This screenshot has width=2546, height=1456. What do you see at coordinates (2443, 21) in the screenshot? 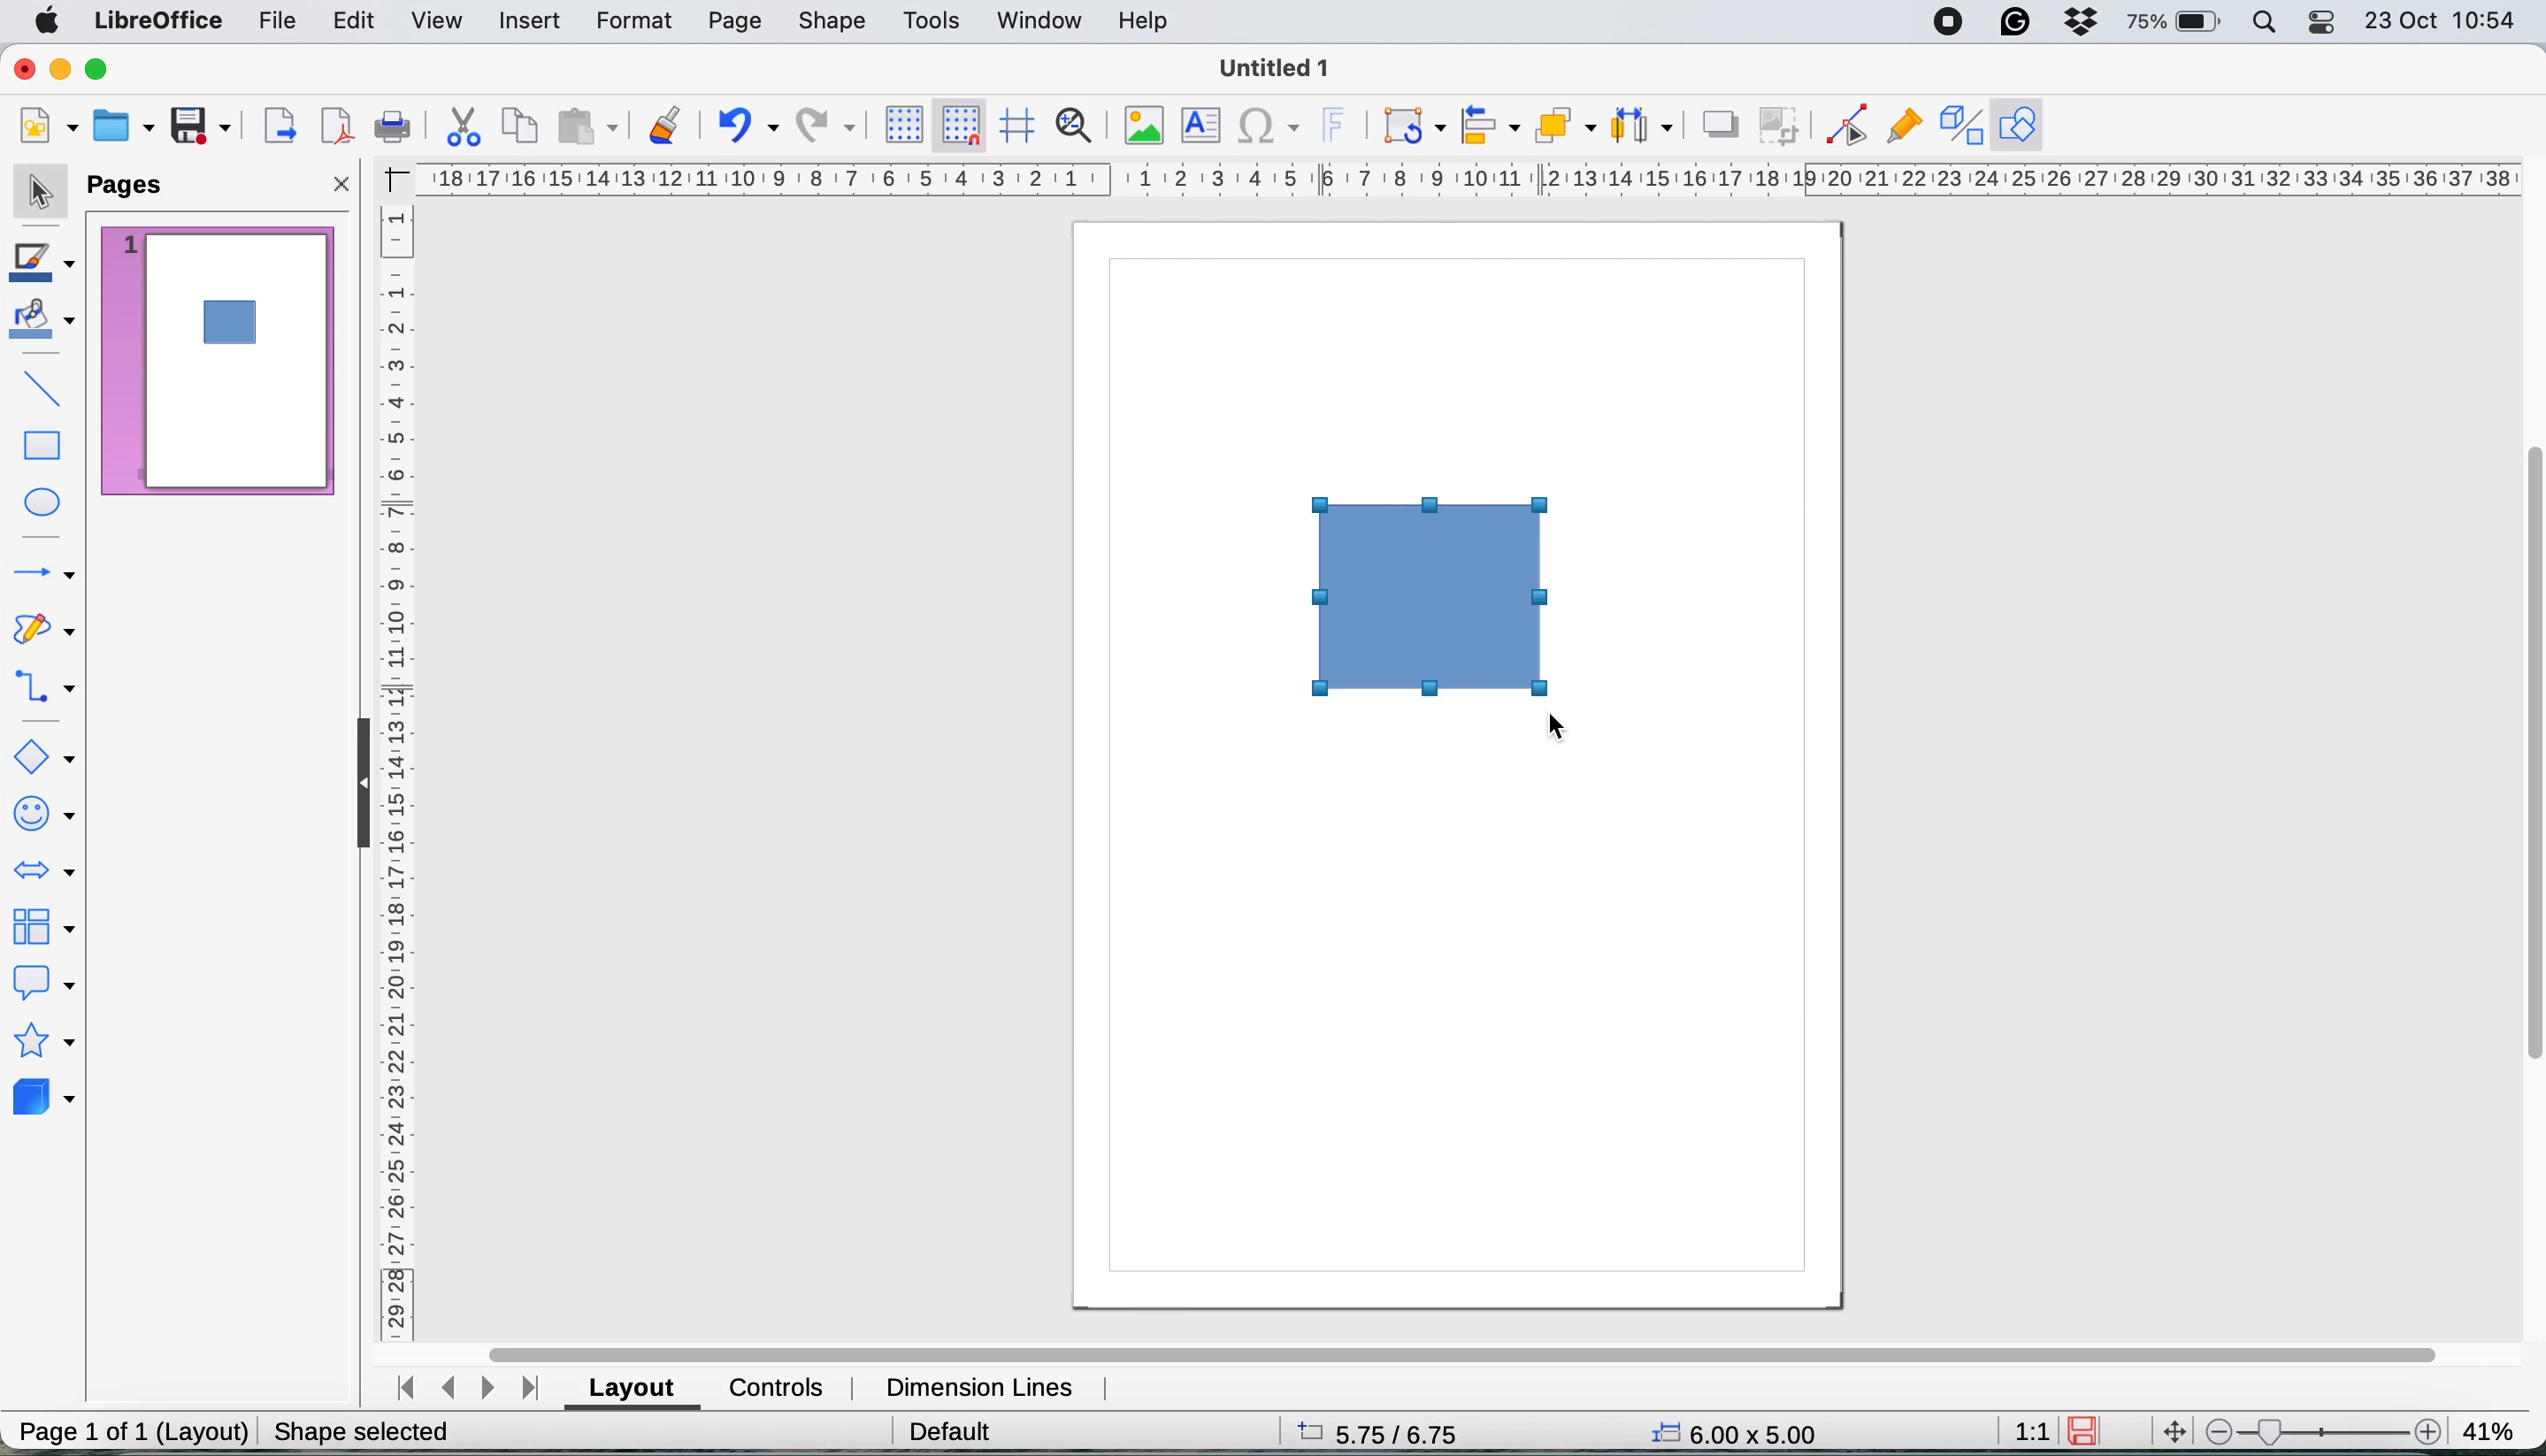
I see `23 oct 10:54` at bounding box center [2443, 21].